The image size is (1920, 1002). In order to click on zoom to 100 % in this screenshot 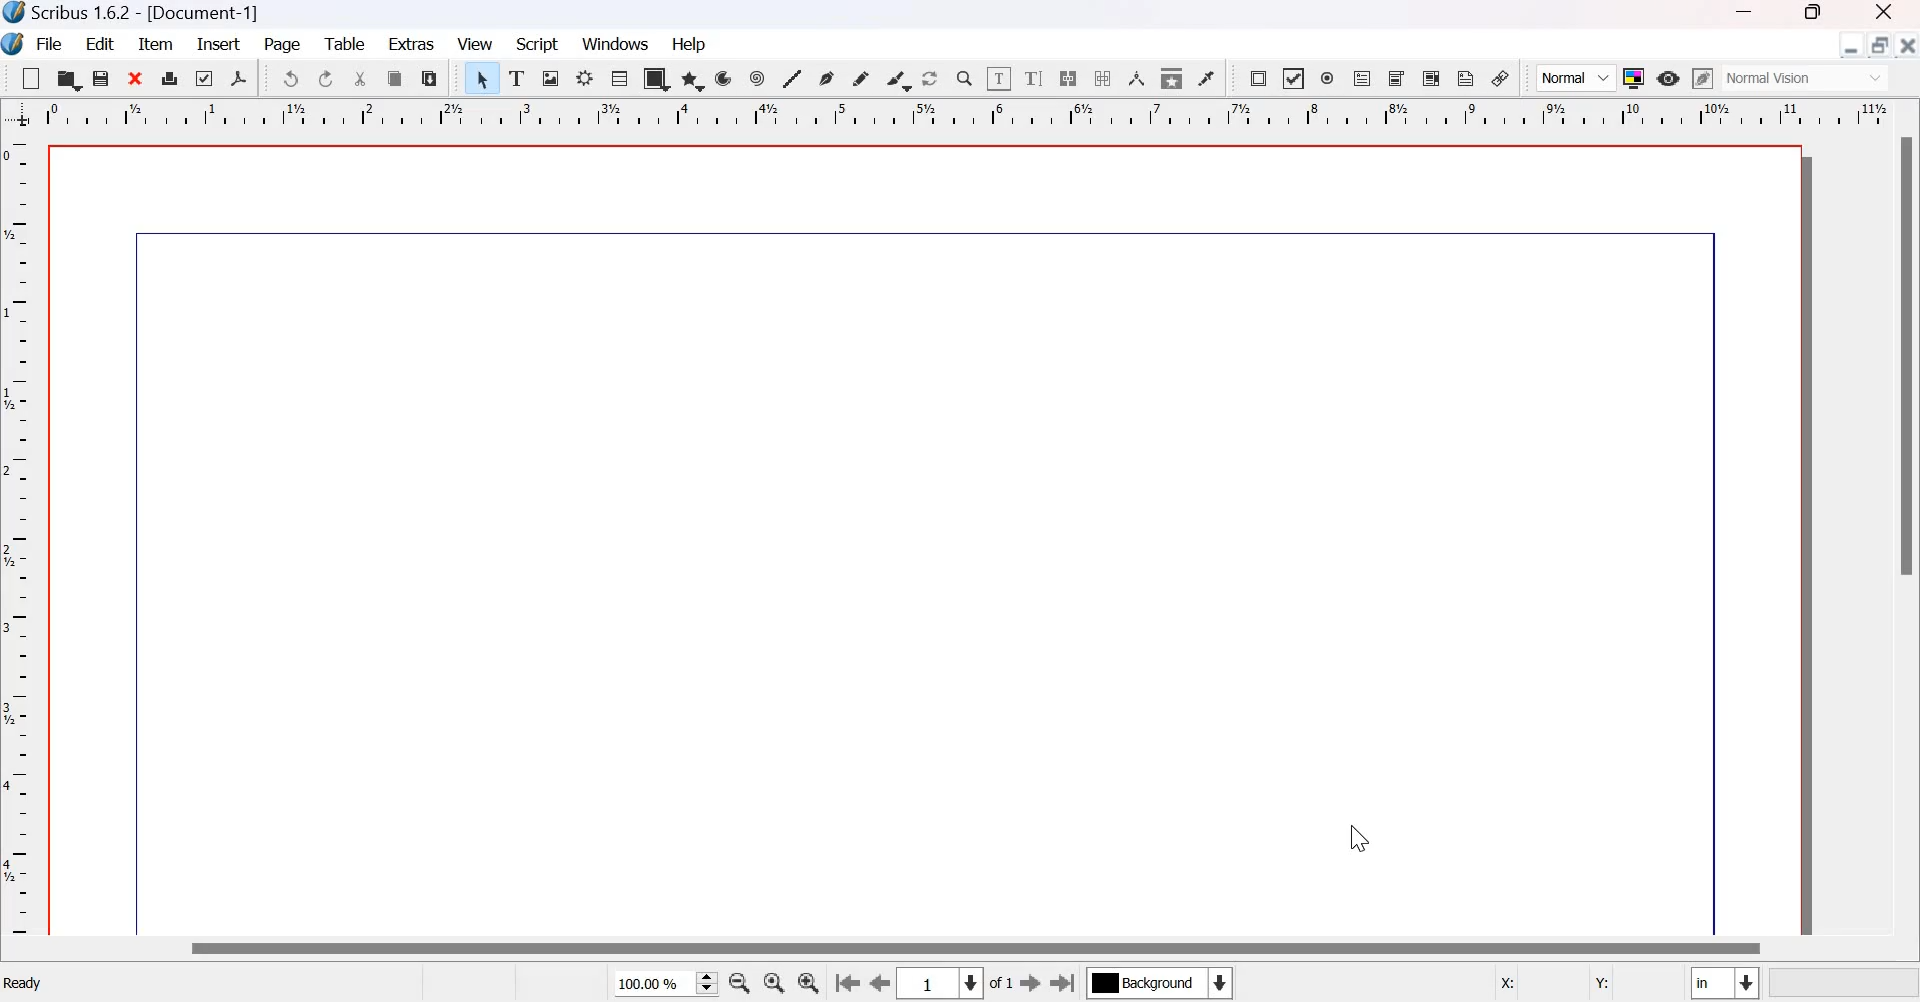, I will do `click(775, 984)`.